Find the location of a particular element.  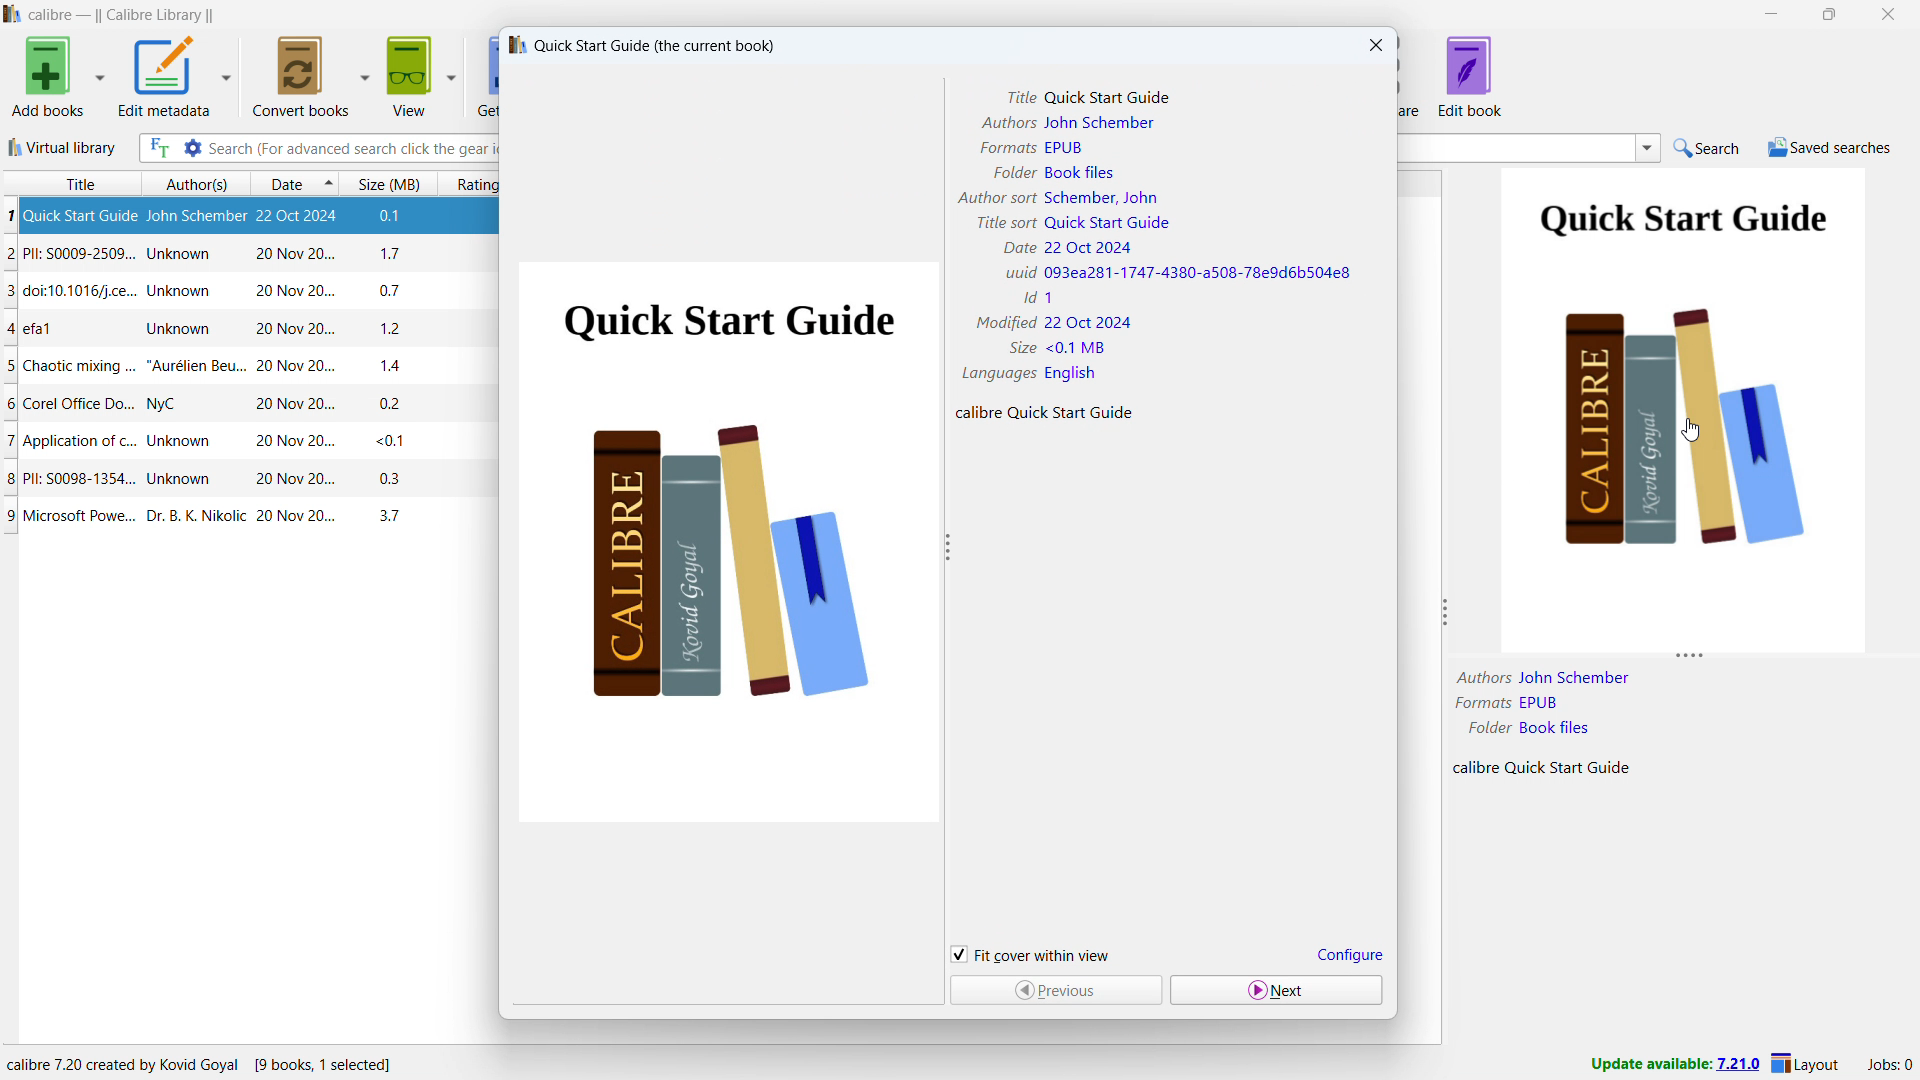

Book file is located at coordinates (1081, 172).